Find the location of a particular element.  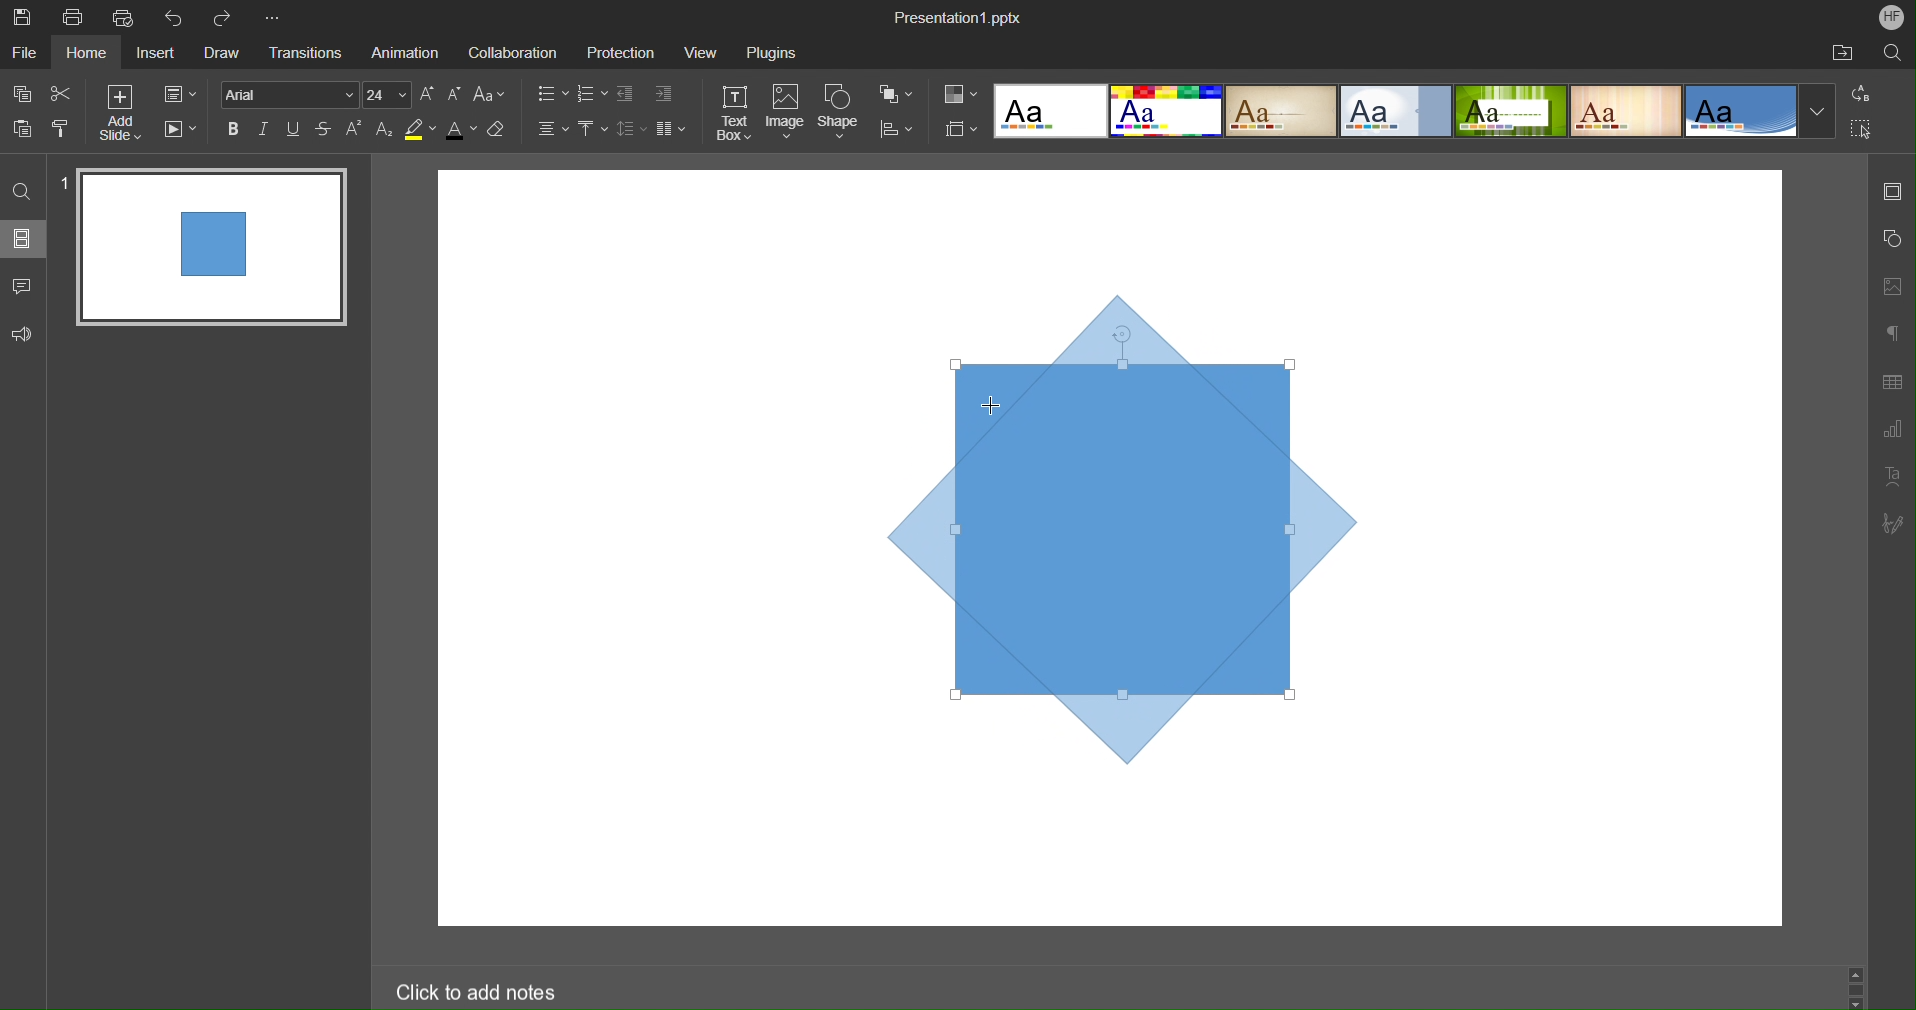

Presentation Template is located at coordinates (1406, 113).